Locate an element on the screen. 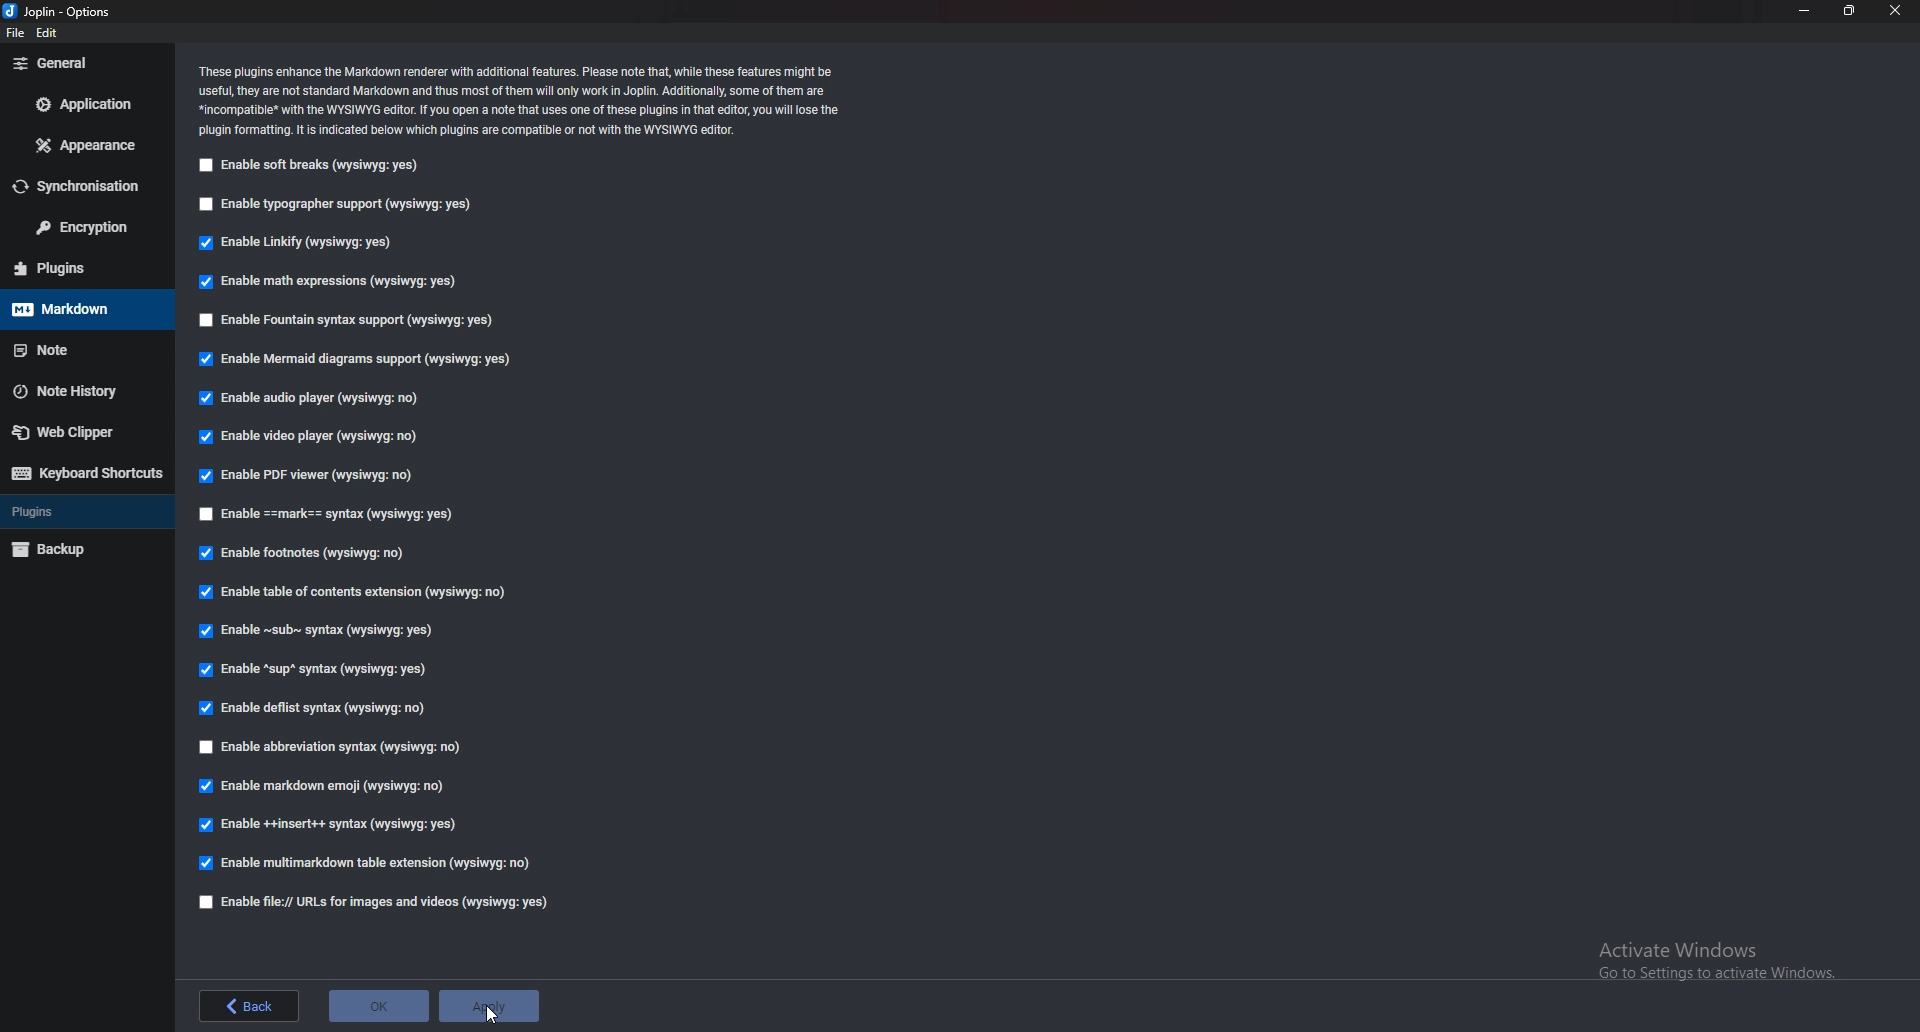  Plugins is located at coordinates (79, 513).